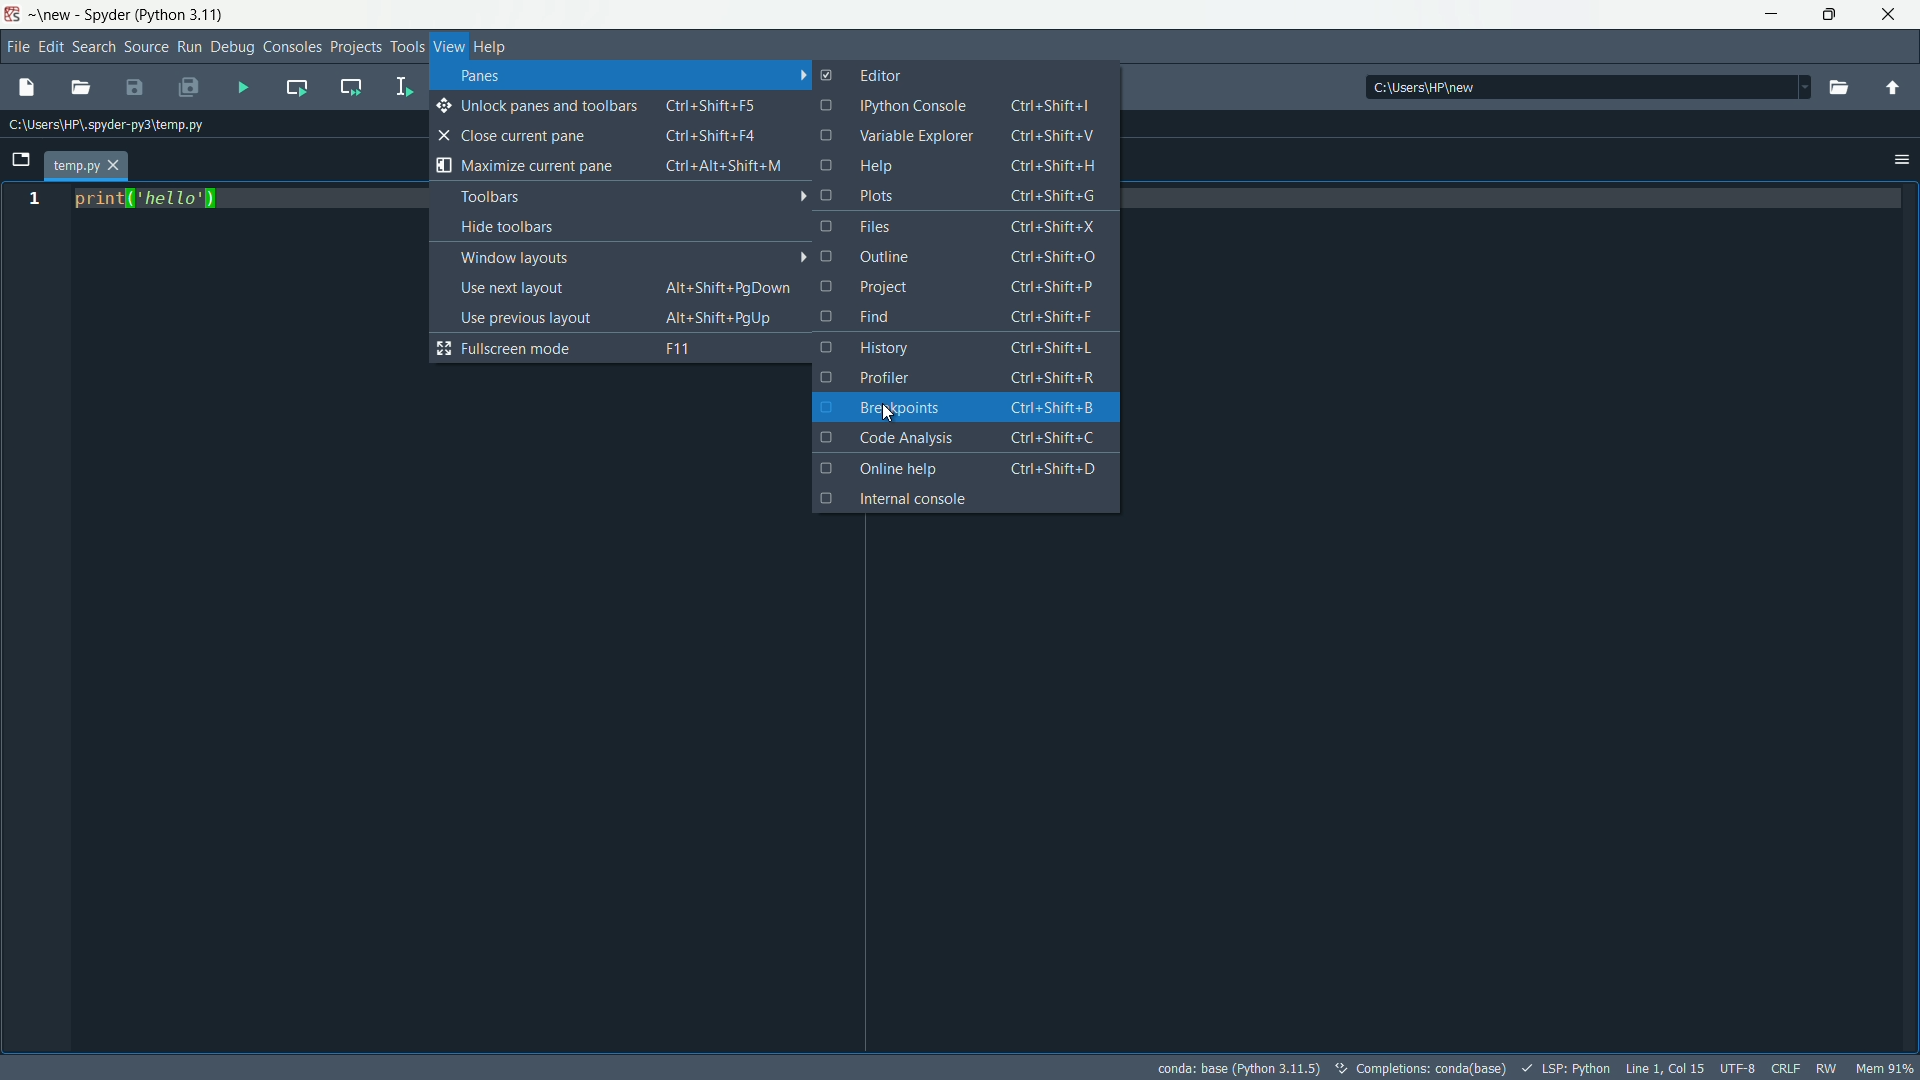 The height and width of the screenshot is (1080, 1920). I want to click on minimize, so click(1776, 15).